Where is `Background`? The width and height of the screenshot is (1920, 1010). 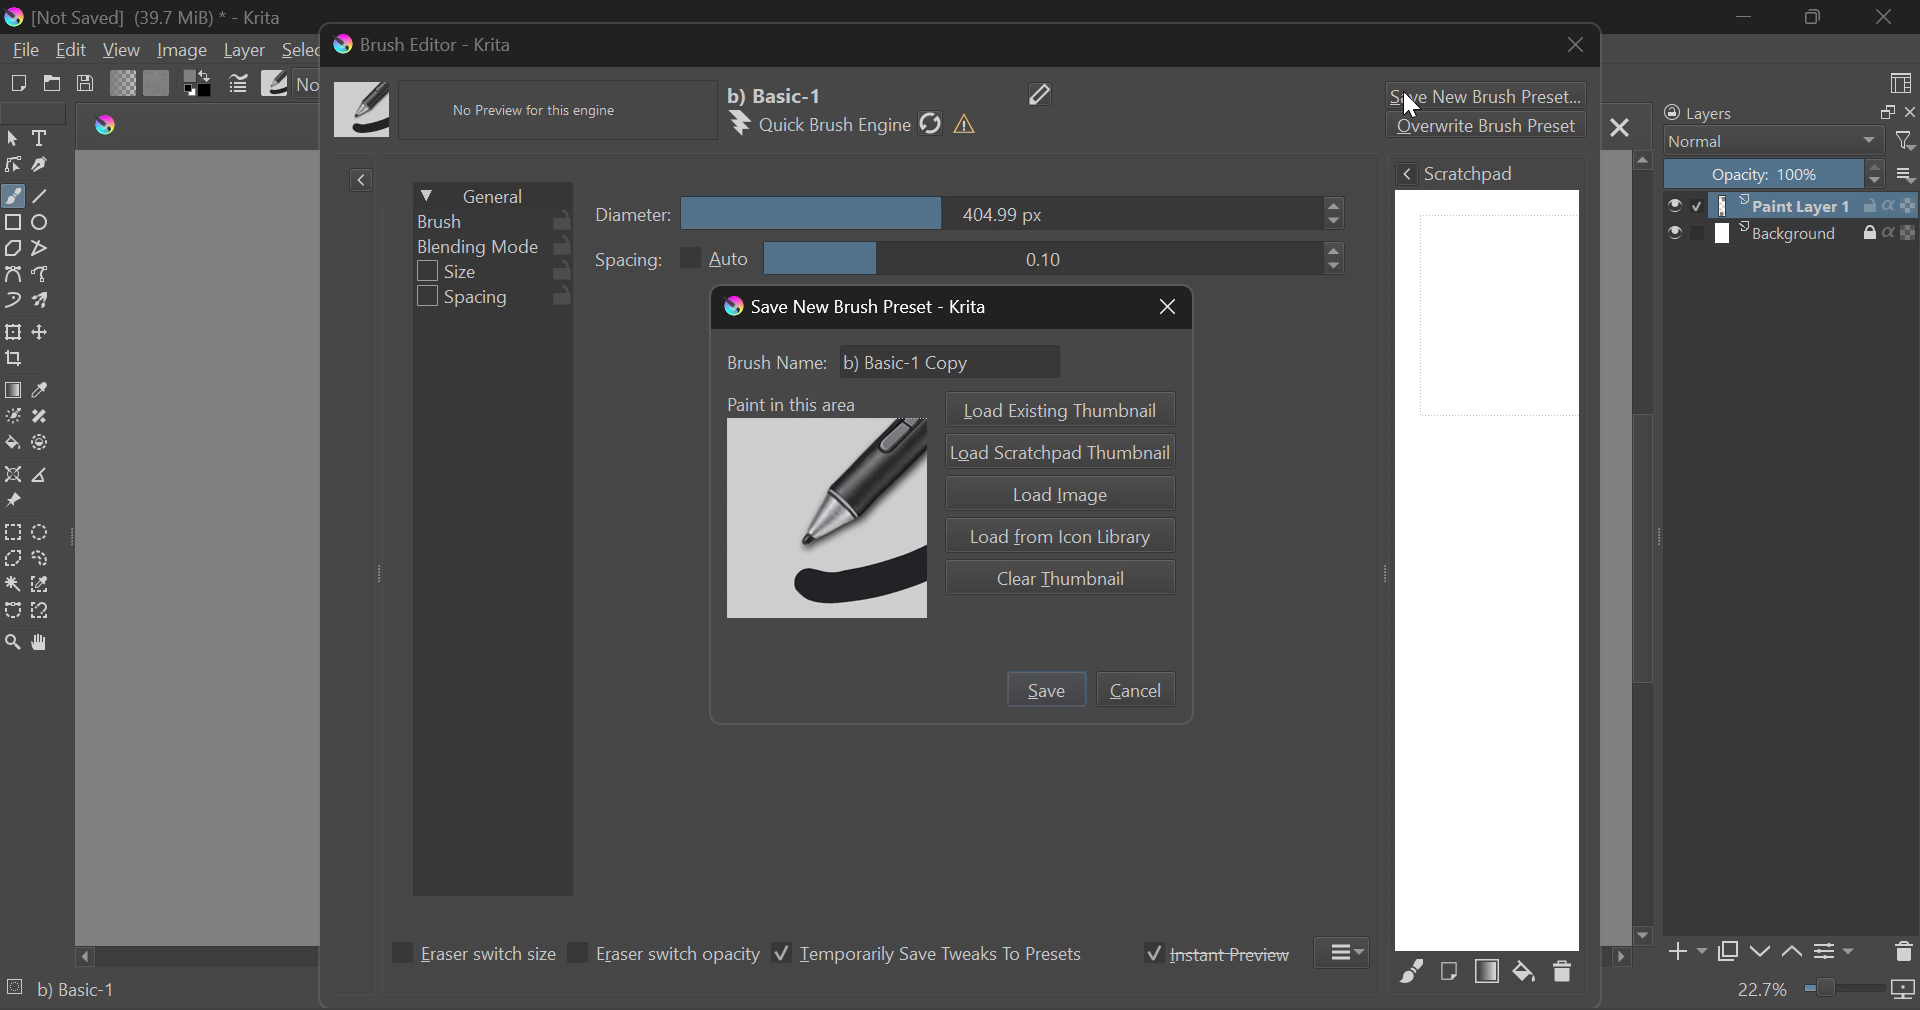 Background is located at coordinates (1792, 233).